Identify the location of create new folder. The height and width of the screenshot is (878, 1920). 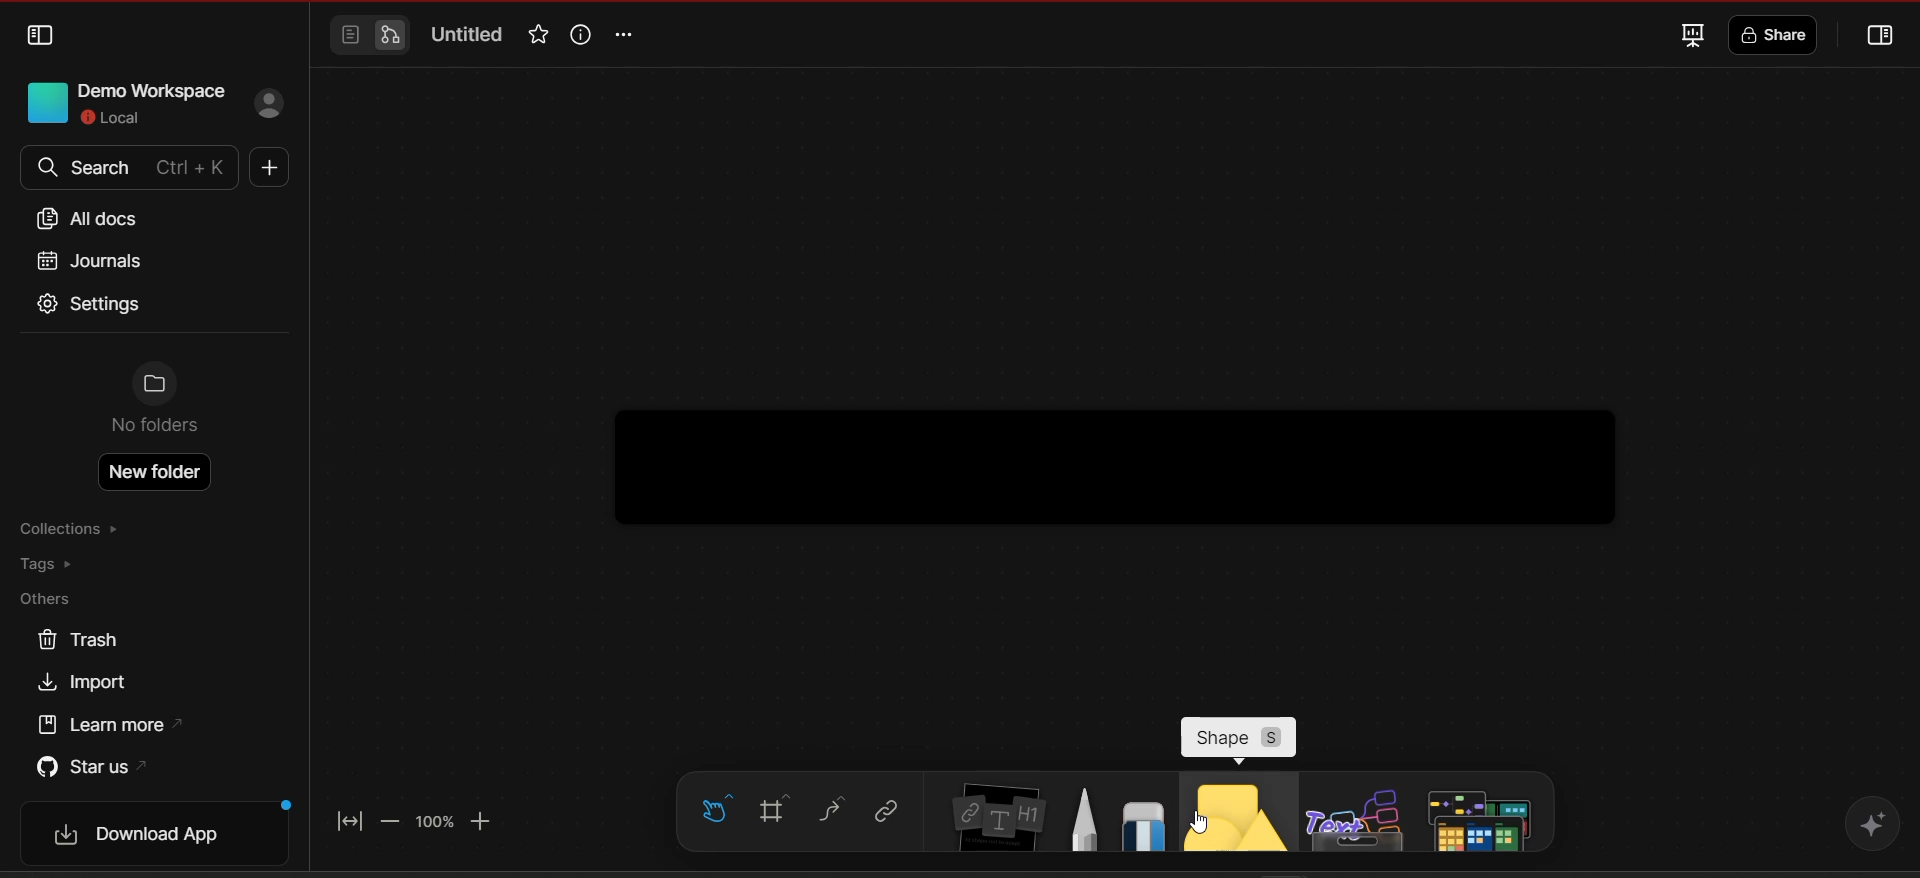
(157, 472).